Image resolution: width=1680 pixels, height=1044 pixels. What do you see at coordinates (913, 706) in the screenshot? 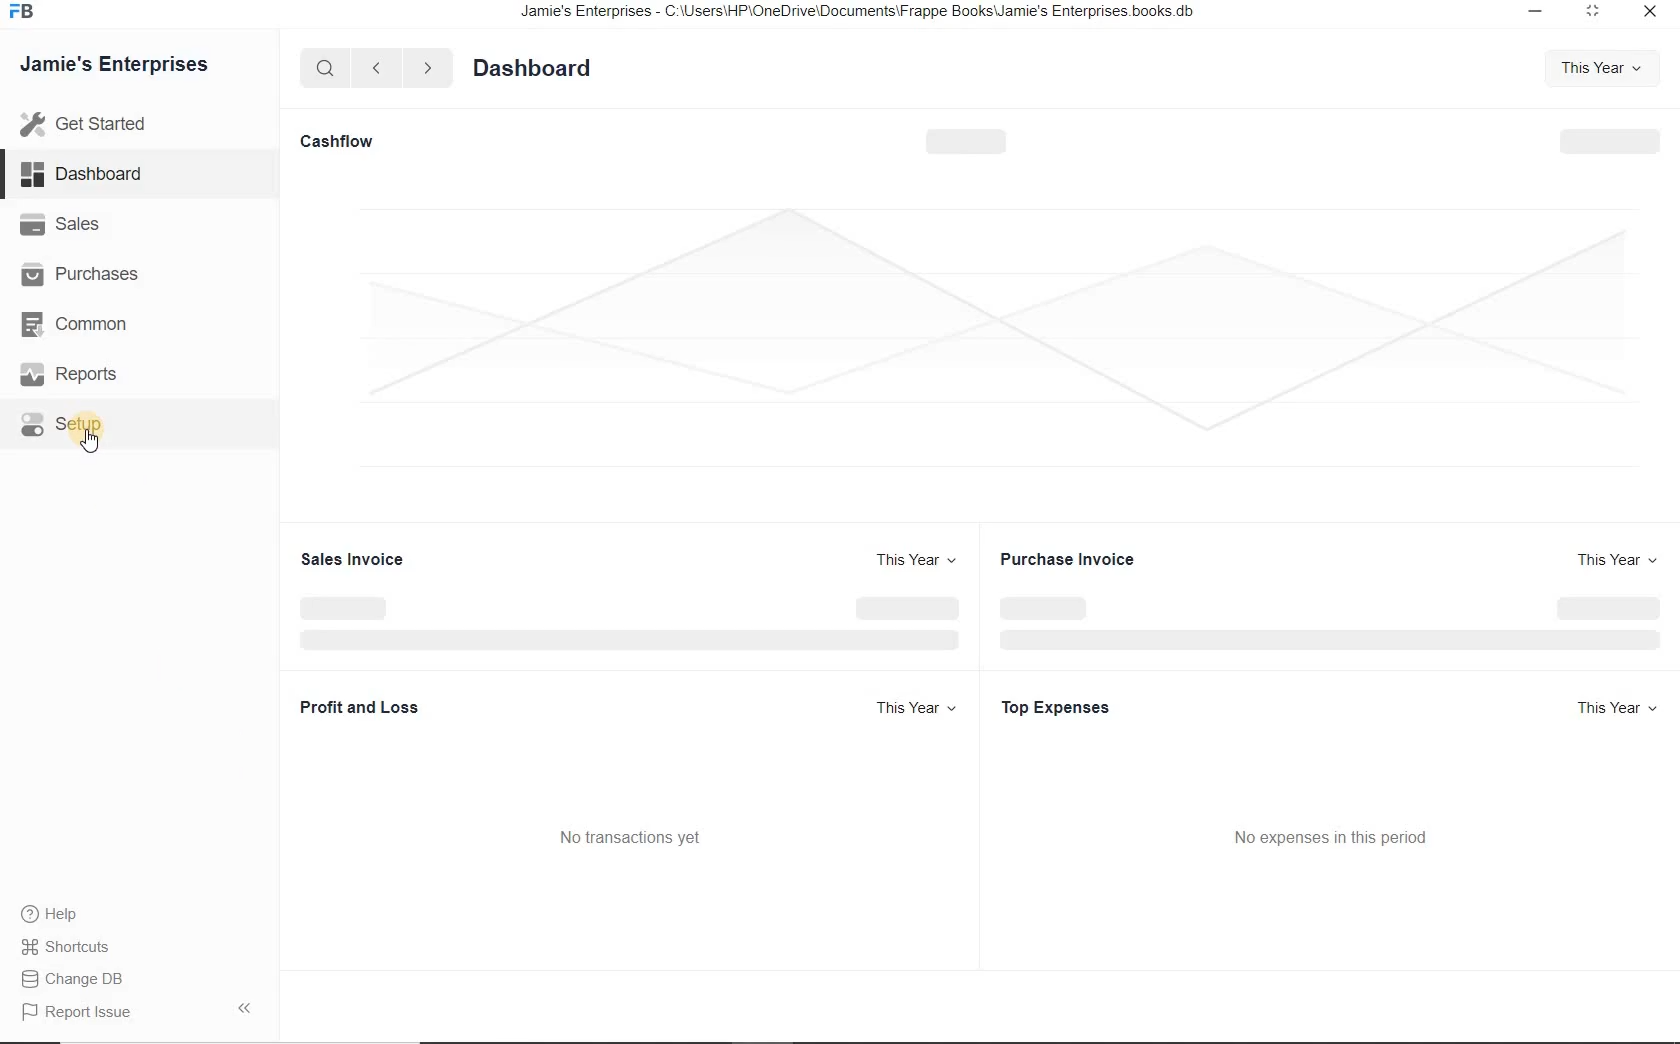
I see `This Year ` at bounding box center [913, 706].